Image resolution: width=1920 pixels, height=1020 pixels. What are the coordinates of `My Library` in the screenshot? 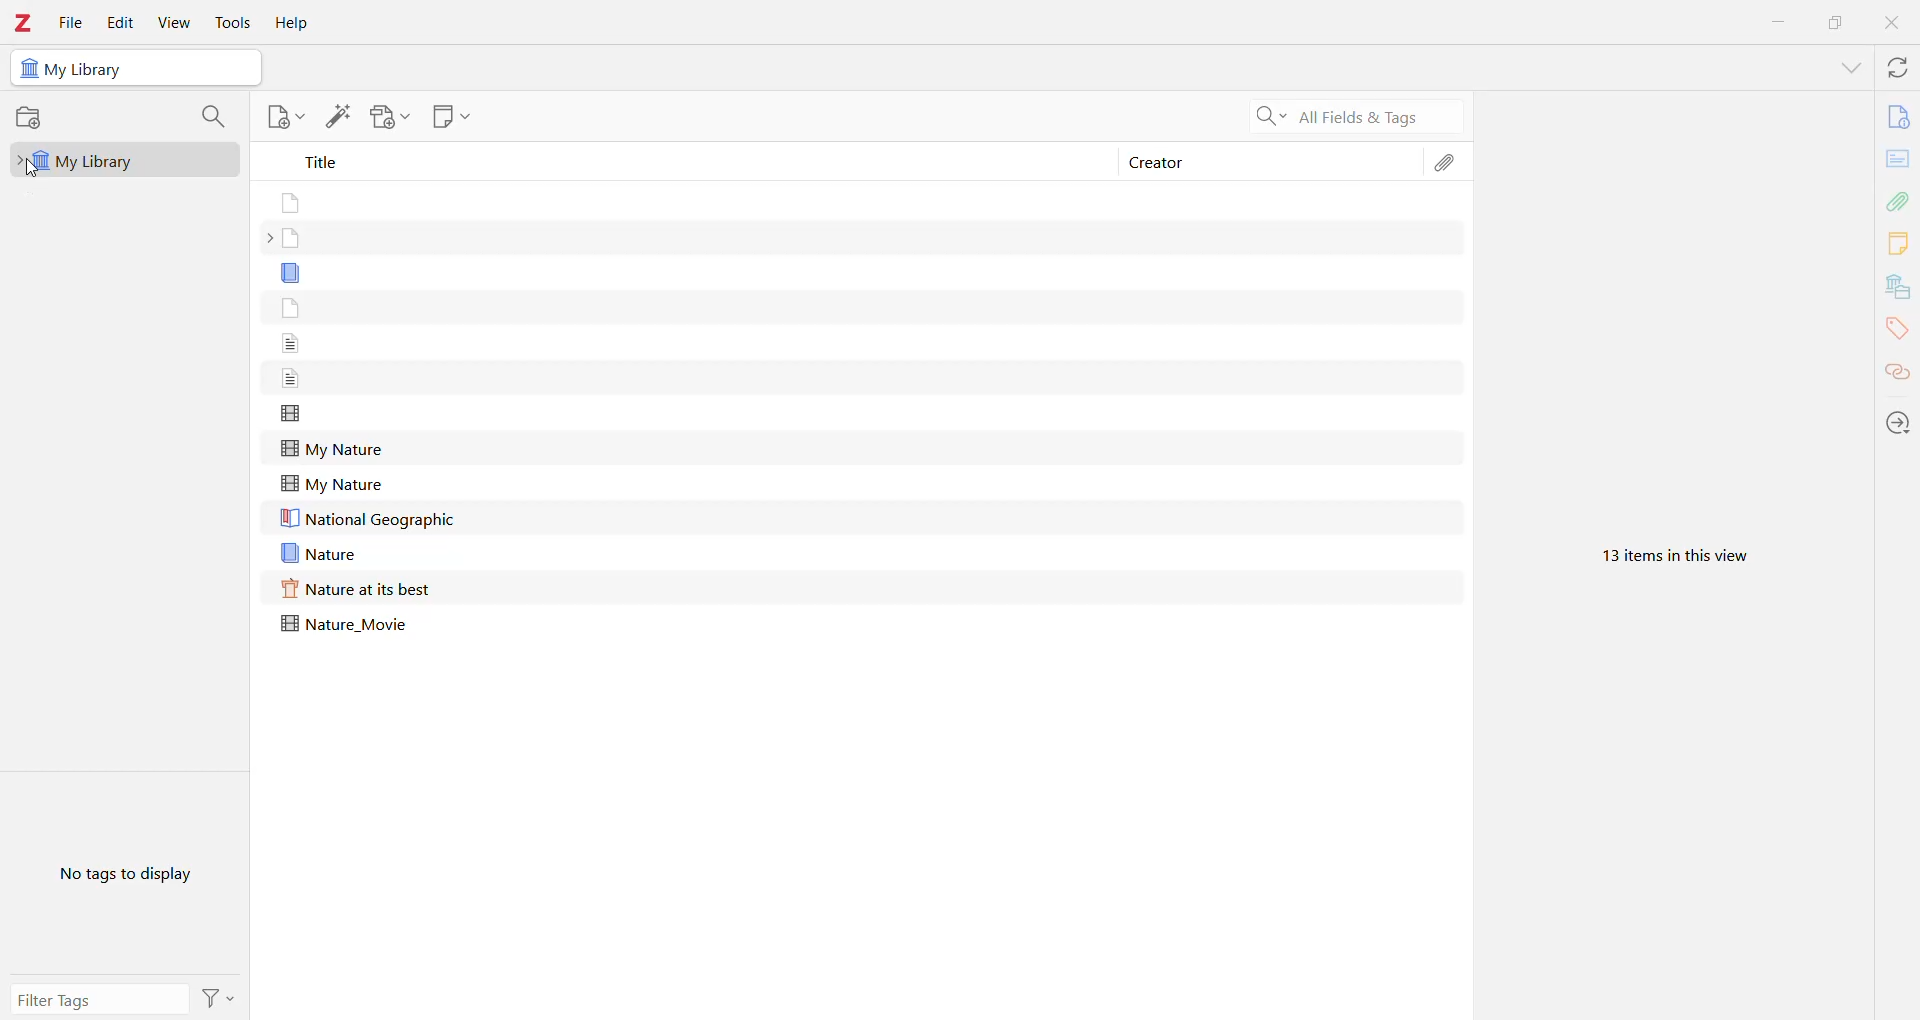 It's located at (92, 72).